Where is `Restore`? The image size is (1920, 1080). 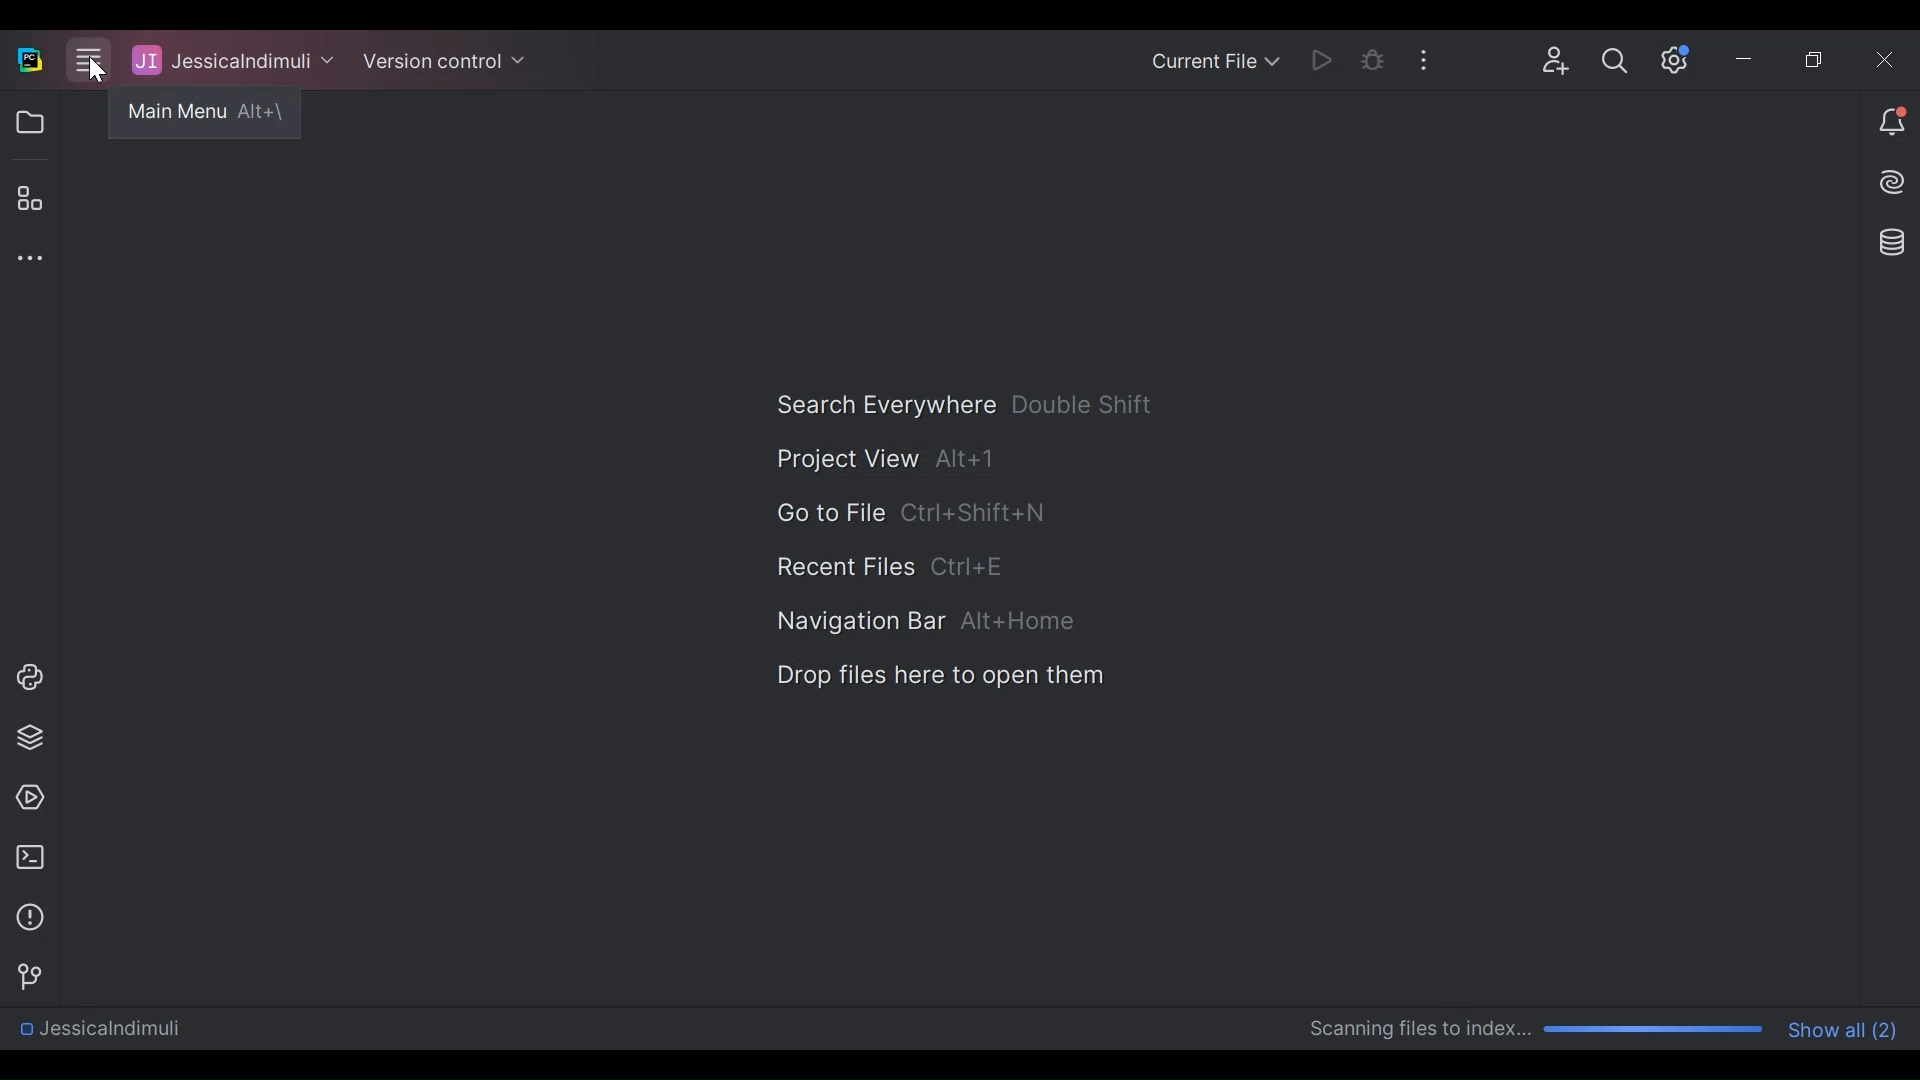 Restore is located at coordinates (1816, 56).